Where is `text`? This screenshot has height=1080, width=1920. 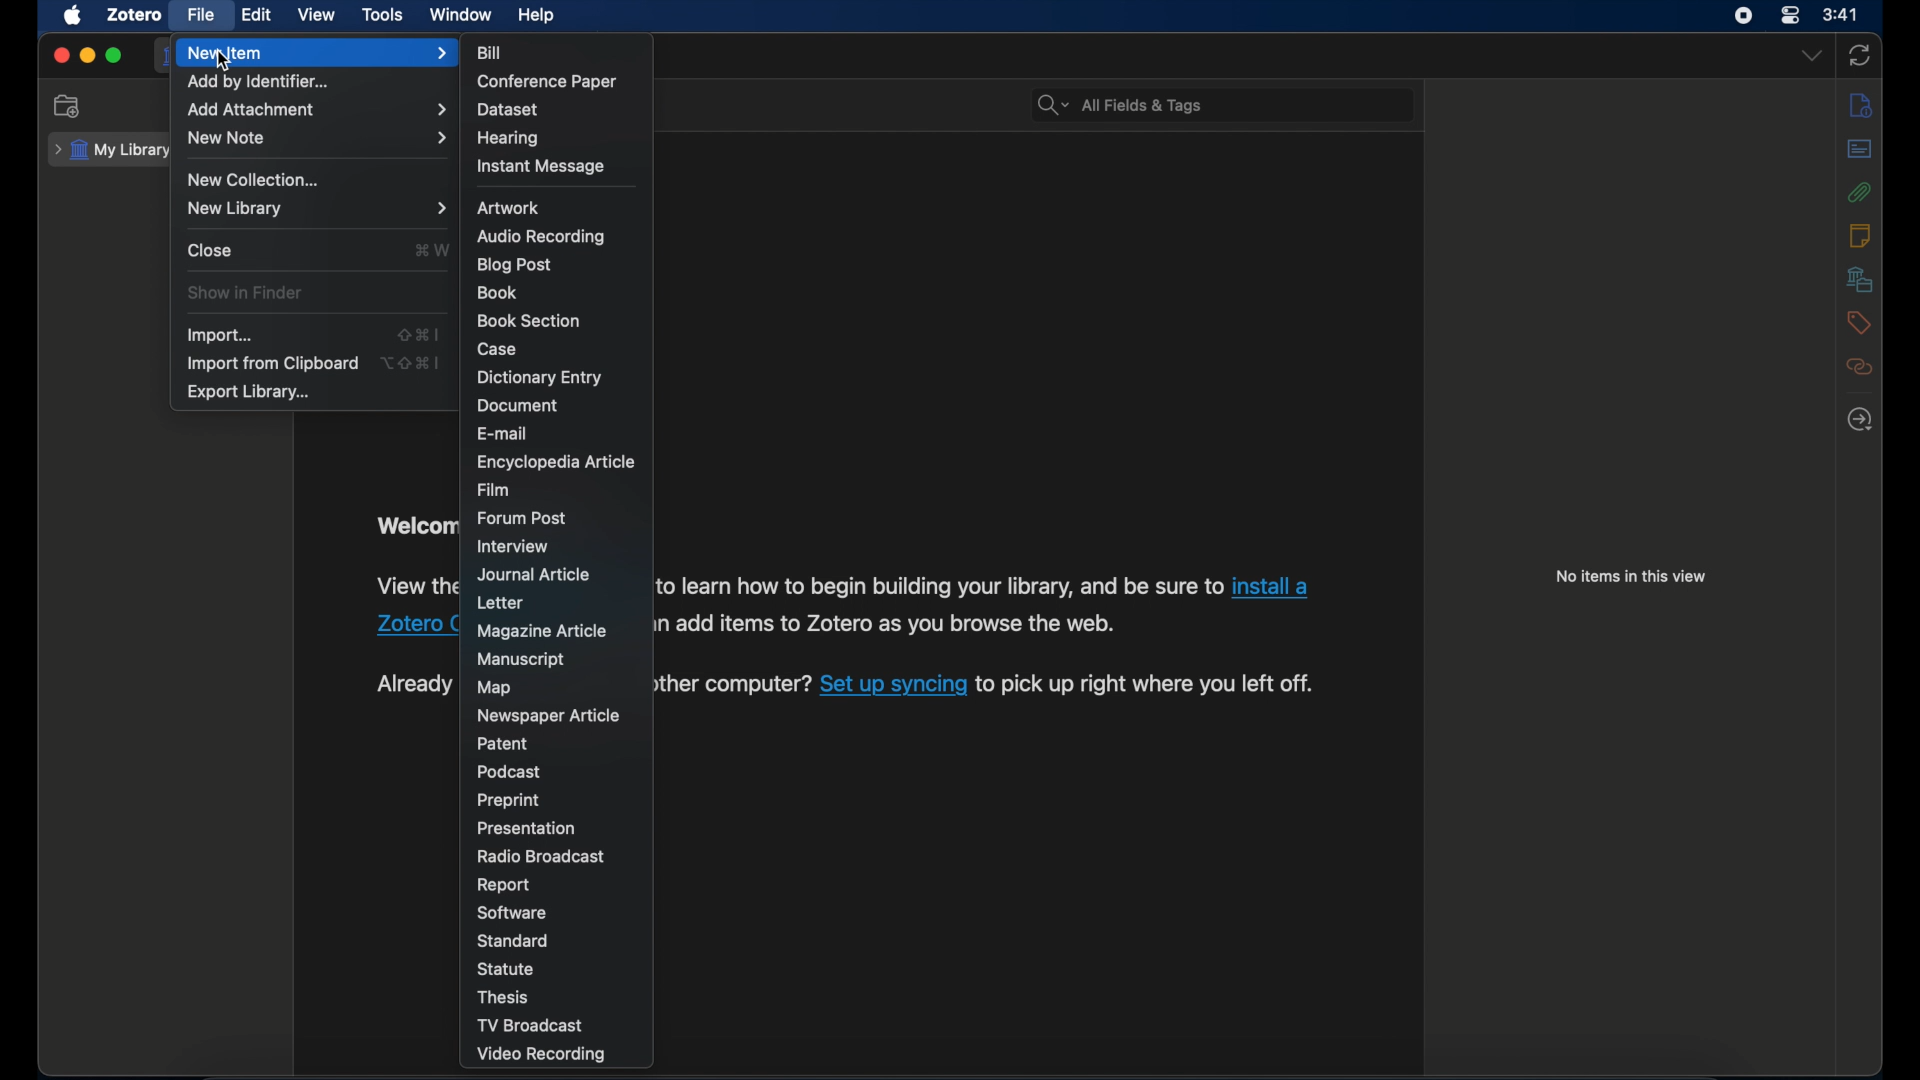 text is located at coordinates (727, 686).